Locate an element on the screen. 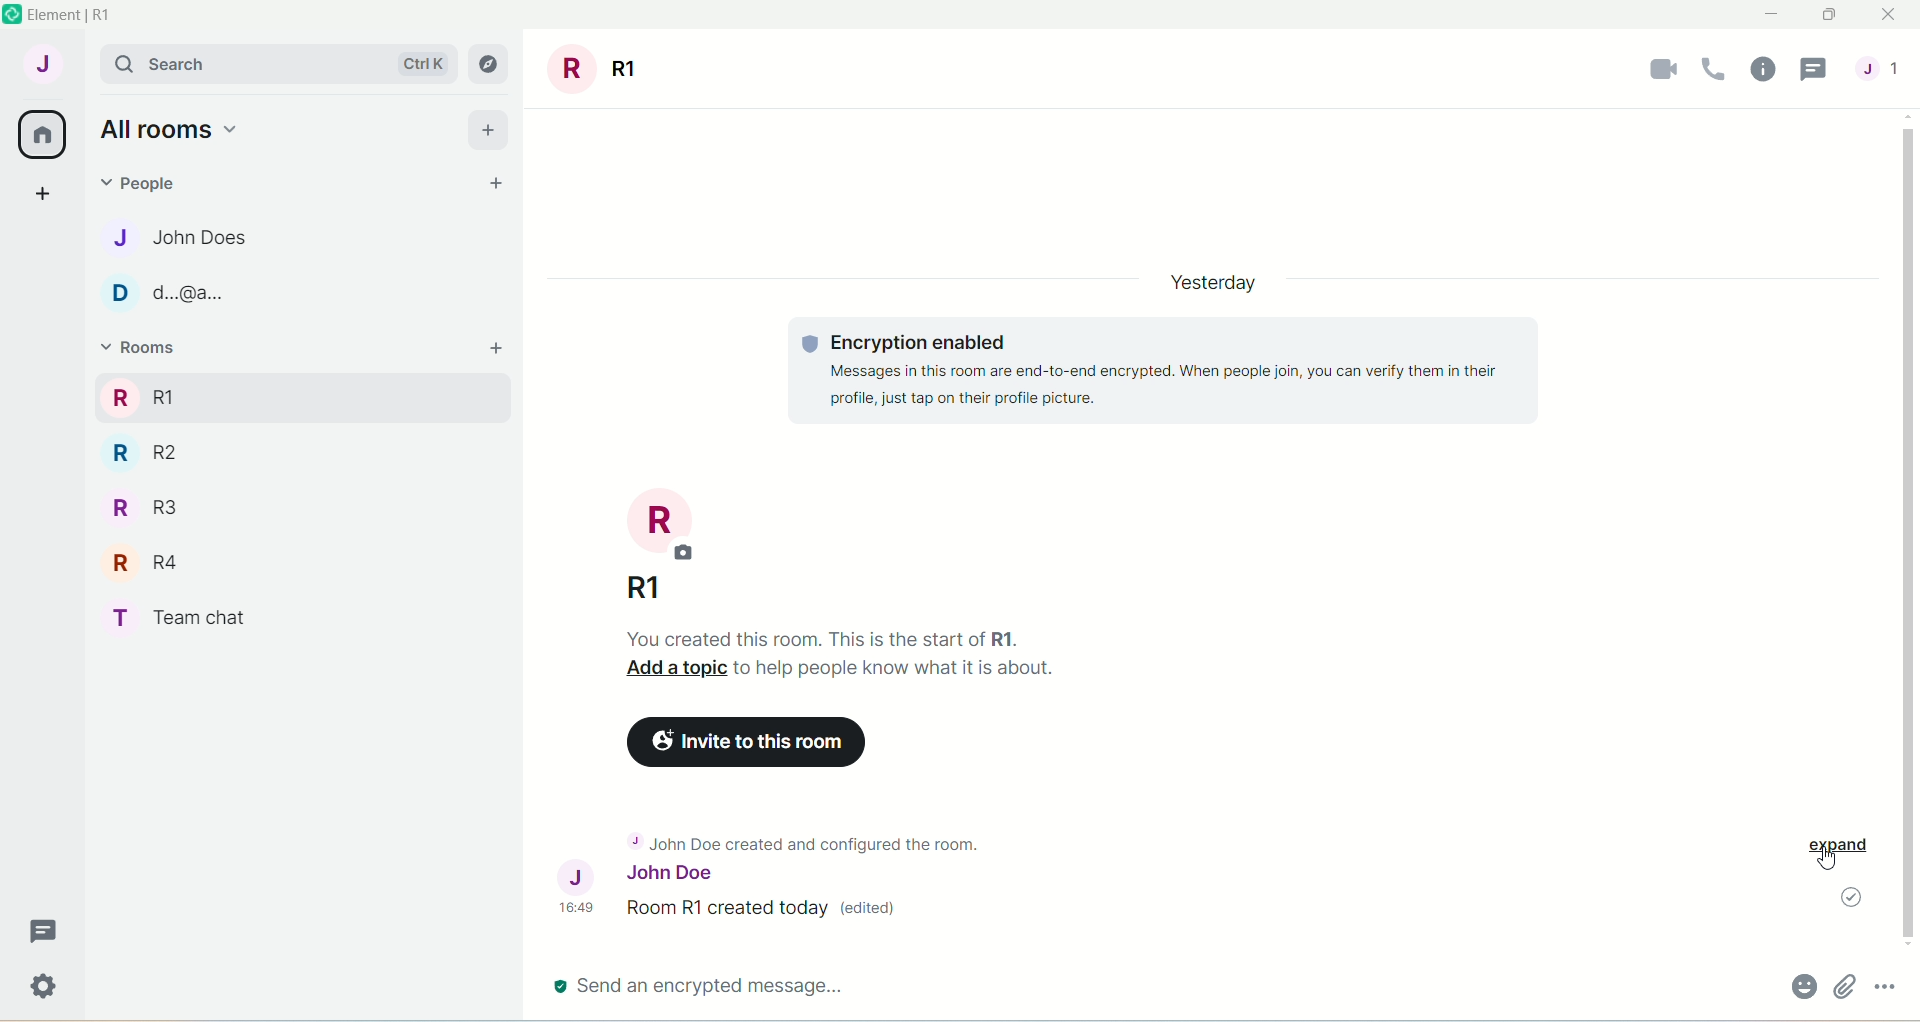 This screenshot has height=1022, width=1920. start chat is located at coordinates (500, 181).